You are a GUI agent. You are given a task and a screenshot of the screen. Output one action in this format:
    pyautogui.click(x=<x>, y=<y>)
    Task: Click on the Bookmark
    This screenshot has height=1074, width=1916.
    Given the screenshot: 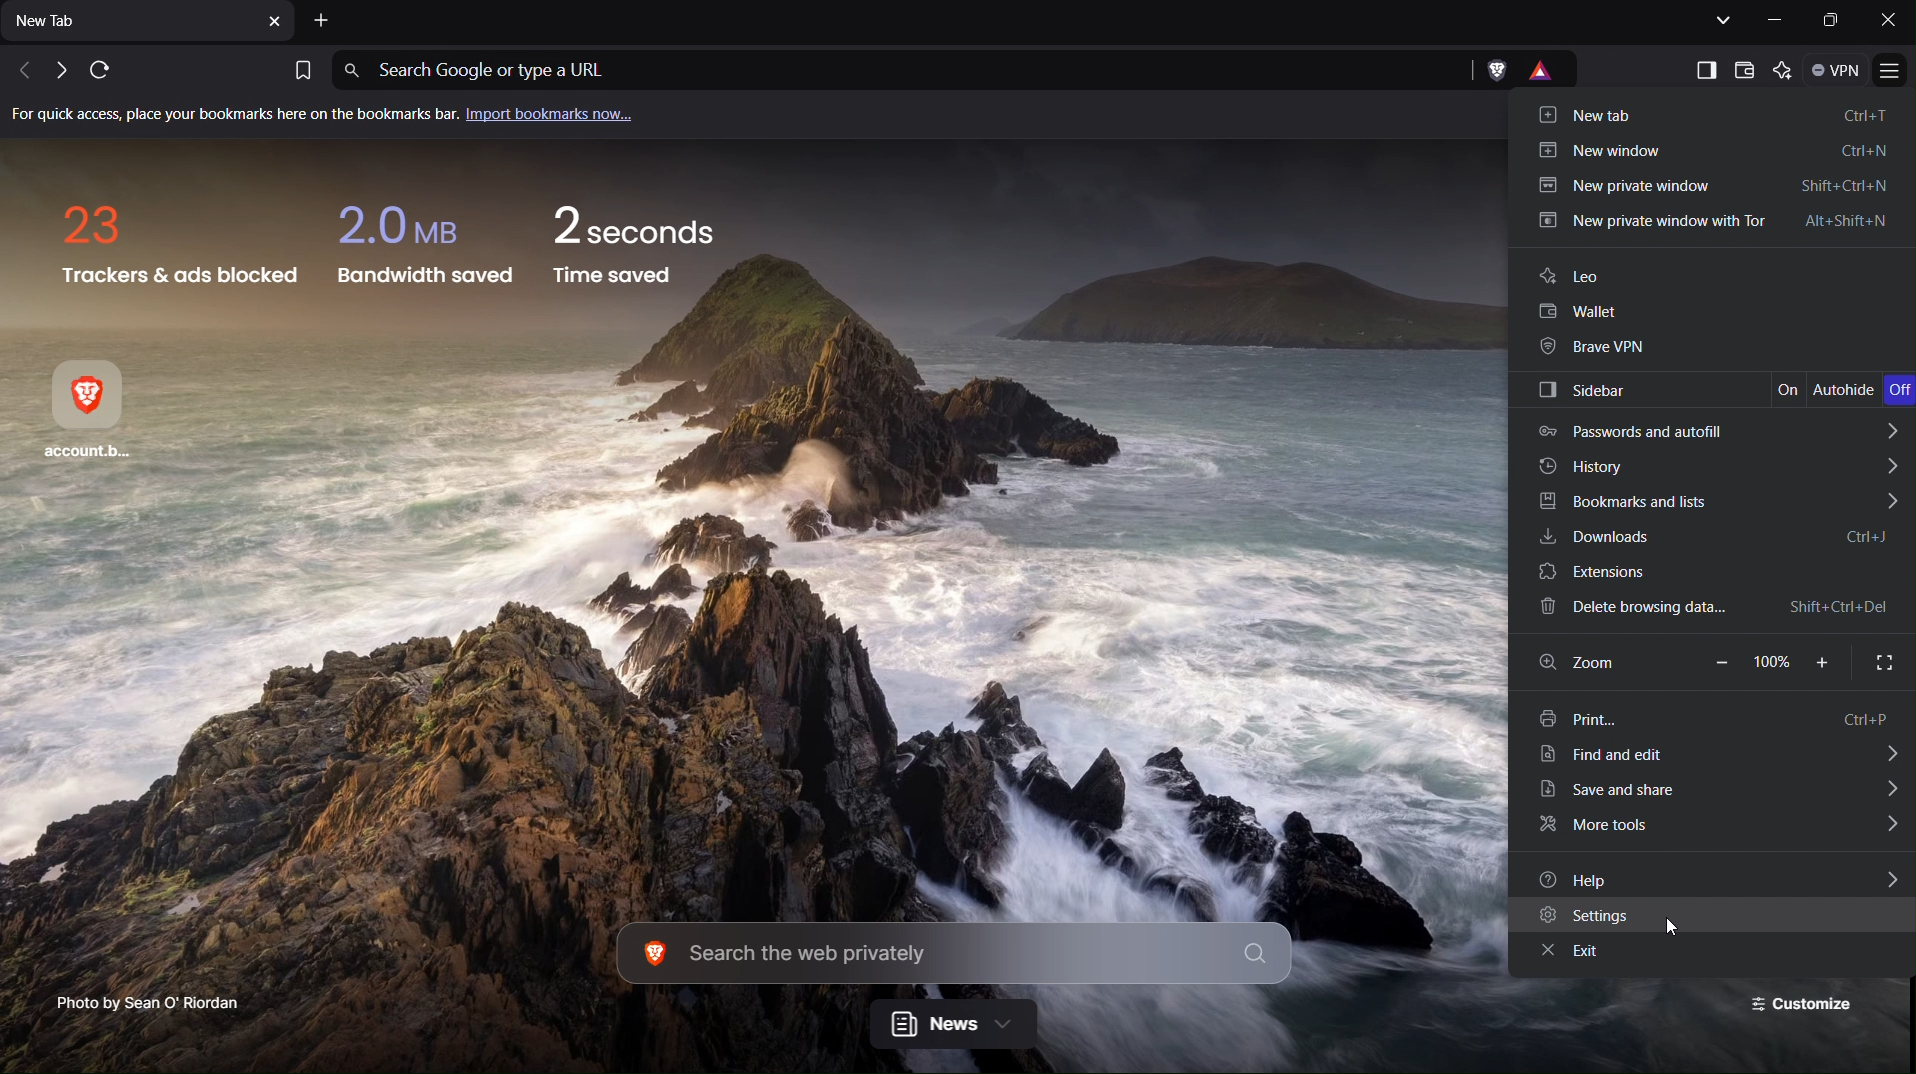 What is the action you would take?
    pyautogui.click(x=300, y=68)
    